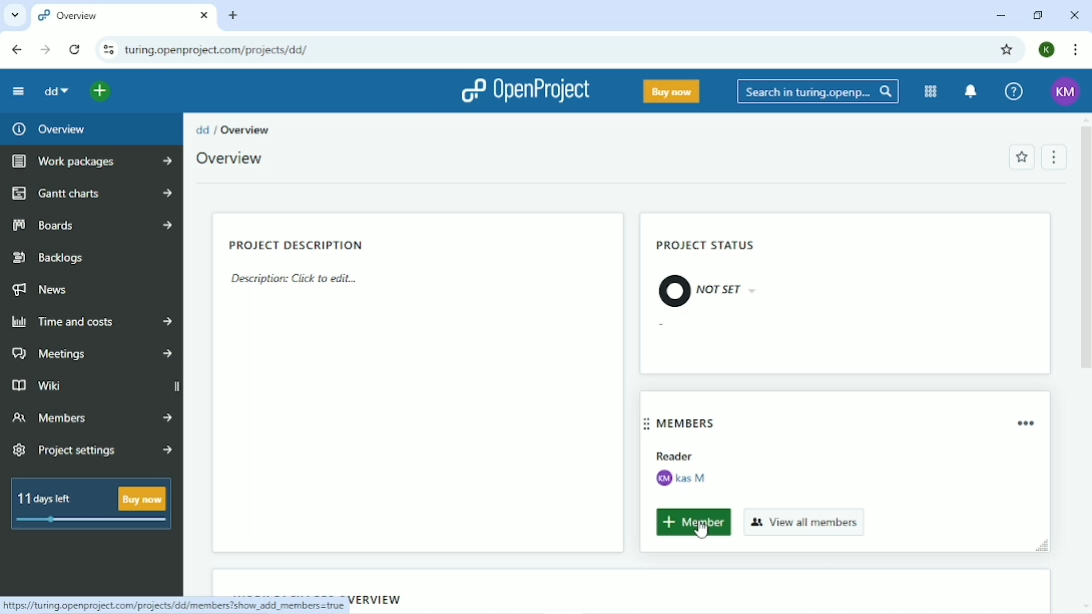  I want to click on View all members, so click(806, 521).